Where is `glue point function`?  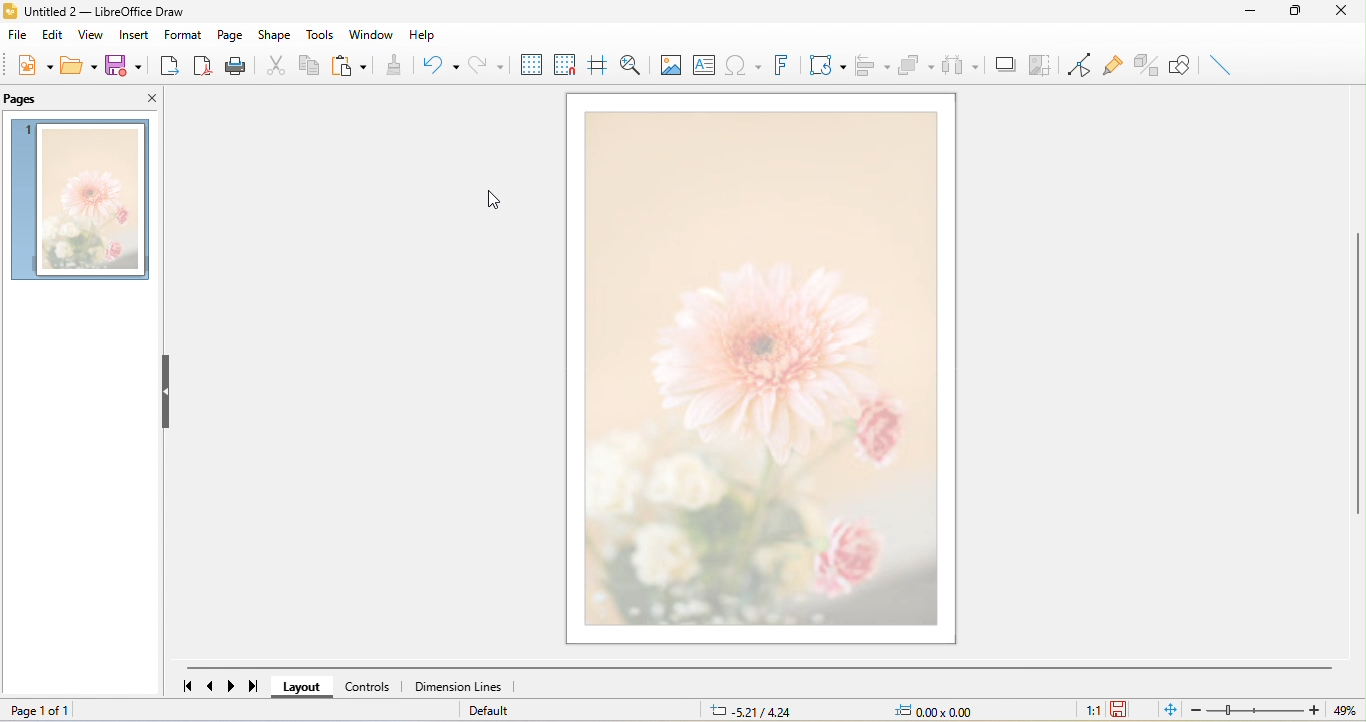
glue point function is located at coordinates (1112, 62).